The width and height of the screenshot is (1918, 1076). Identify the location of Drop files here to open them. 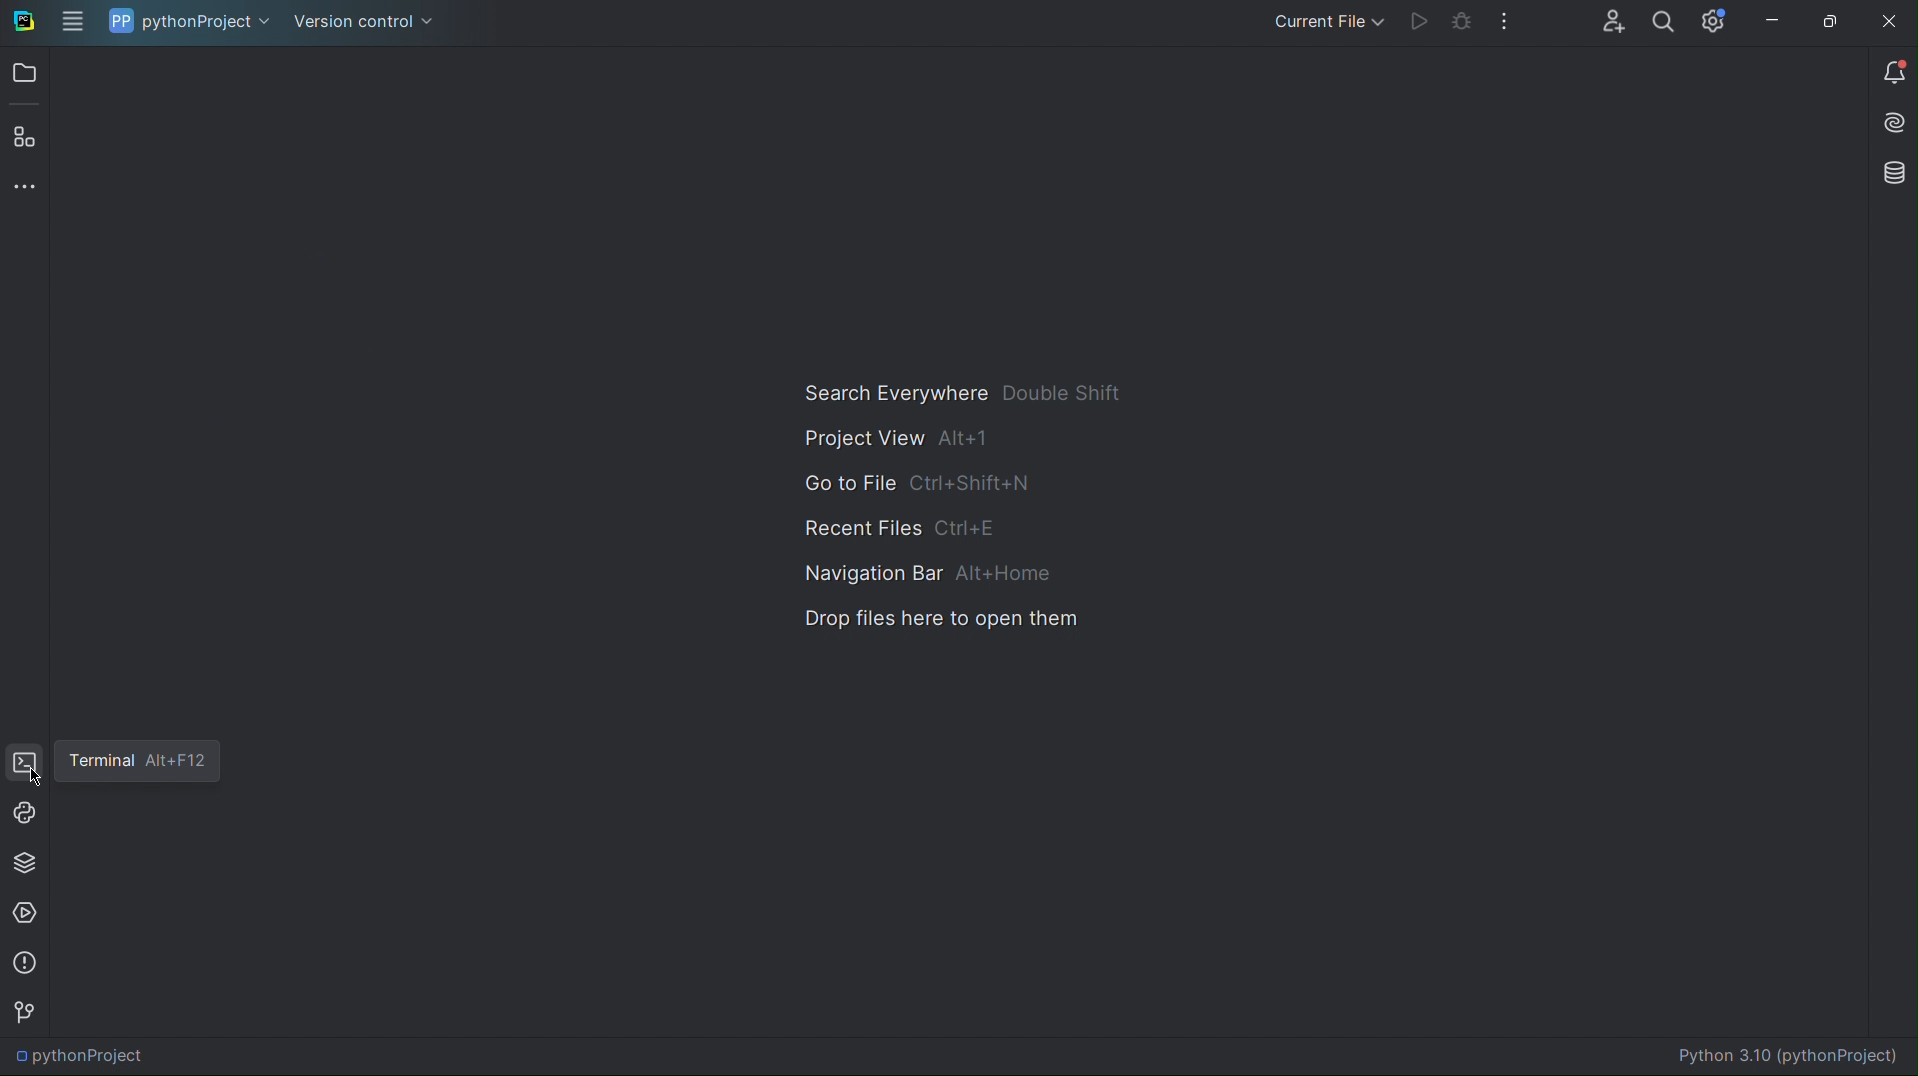
(937, 620).